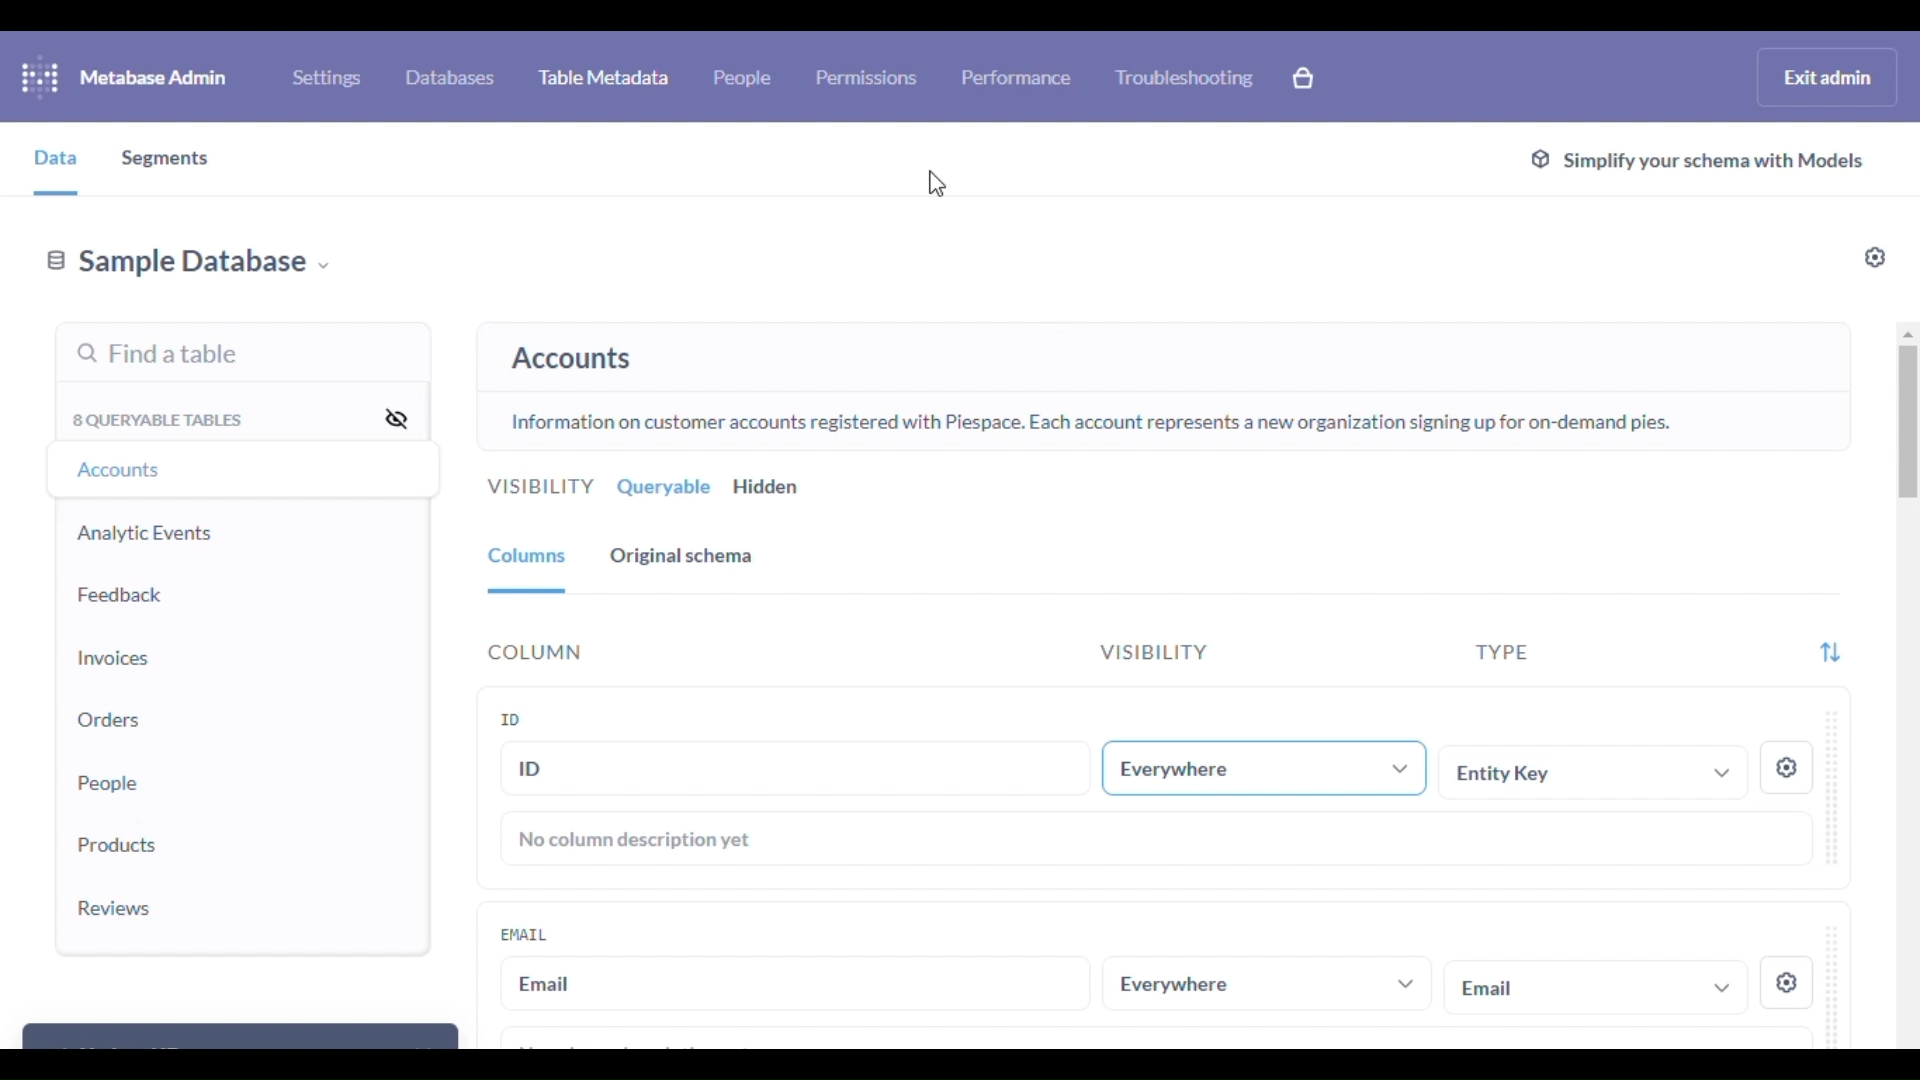 The height and width of the screenshot is (1080, 1920). I want to click on permissions, so click(868, 77).